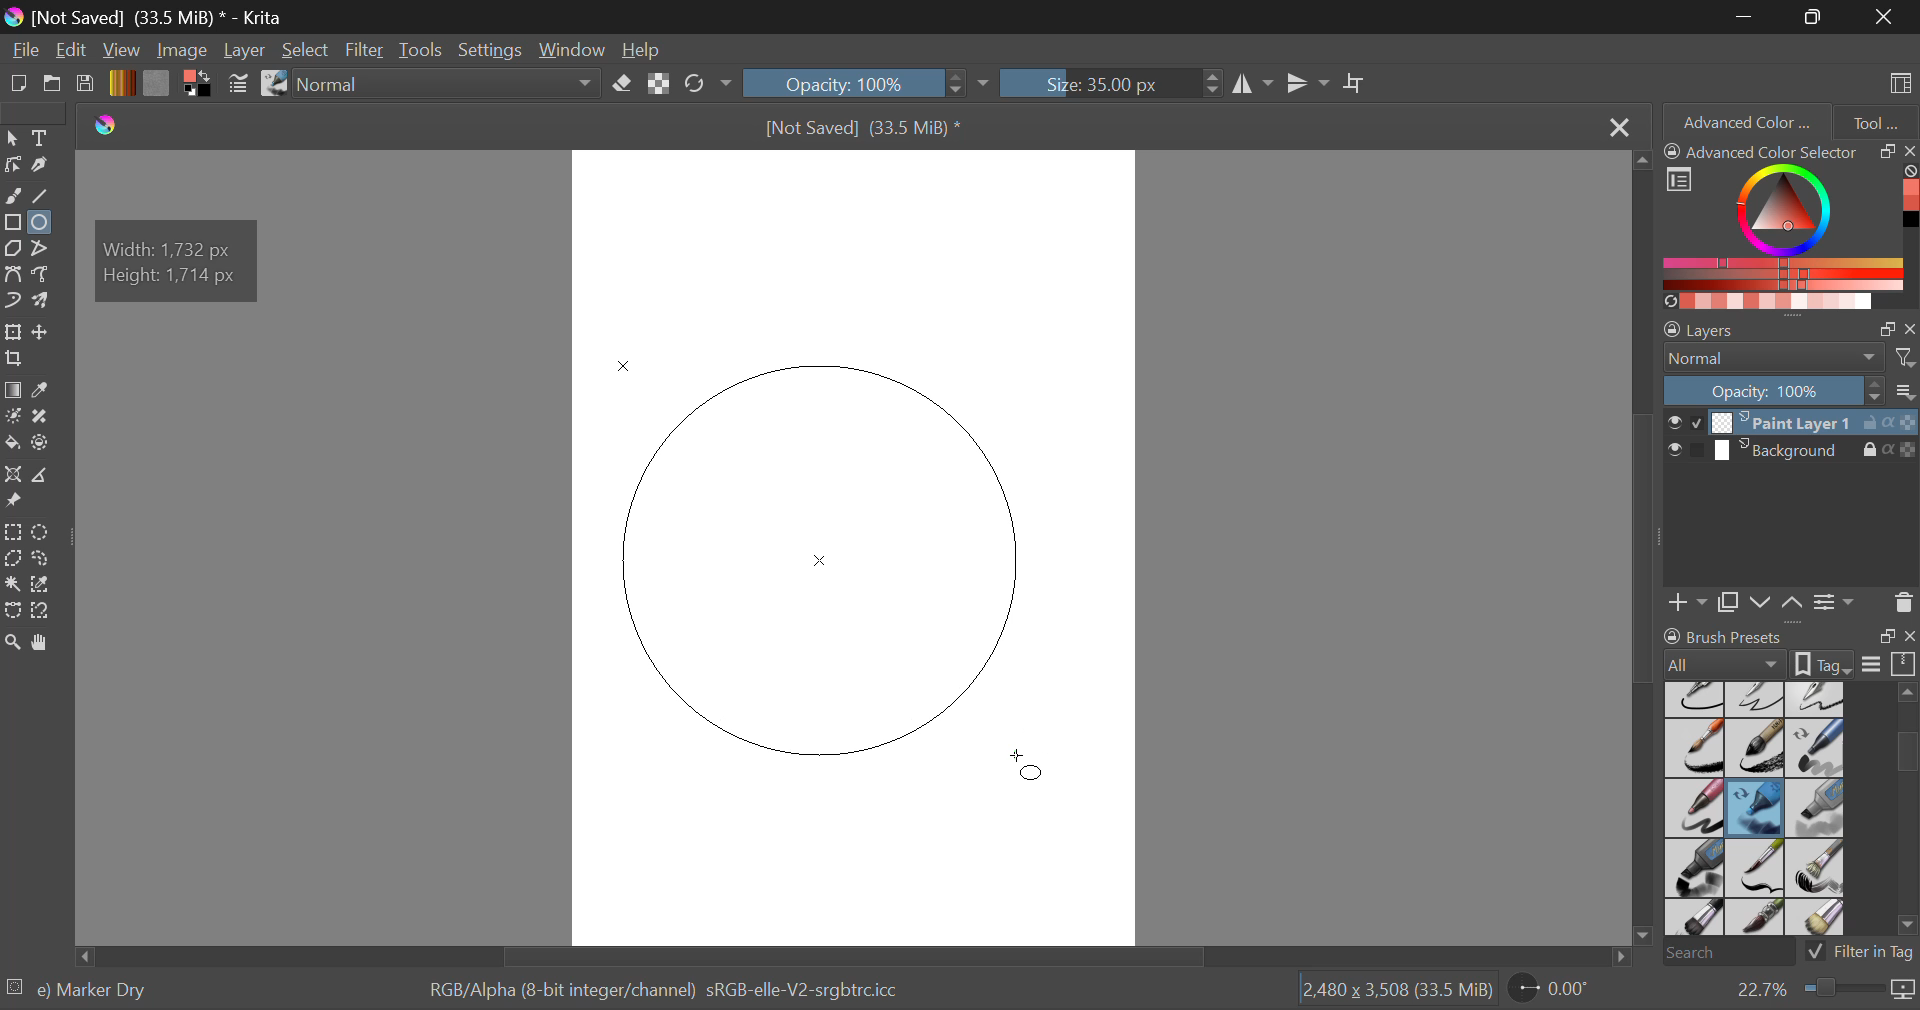 The height and width of the screenshot is (1010, 1920). What do you see at coordinates (16, 277) in the screenshot?
I see `Bezier Curve` at bounding box center [16, 277].